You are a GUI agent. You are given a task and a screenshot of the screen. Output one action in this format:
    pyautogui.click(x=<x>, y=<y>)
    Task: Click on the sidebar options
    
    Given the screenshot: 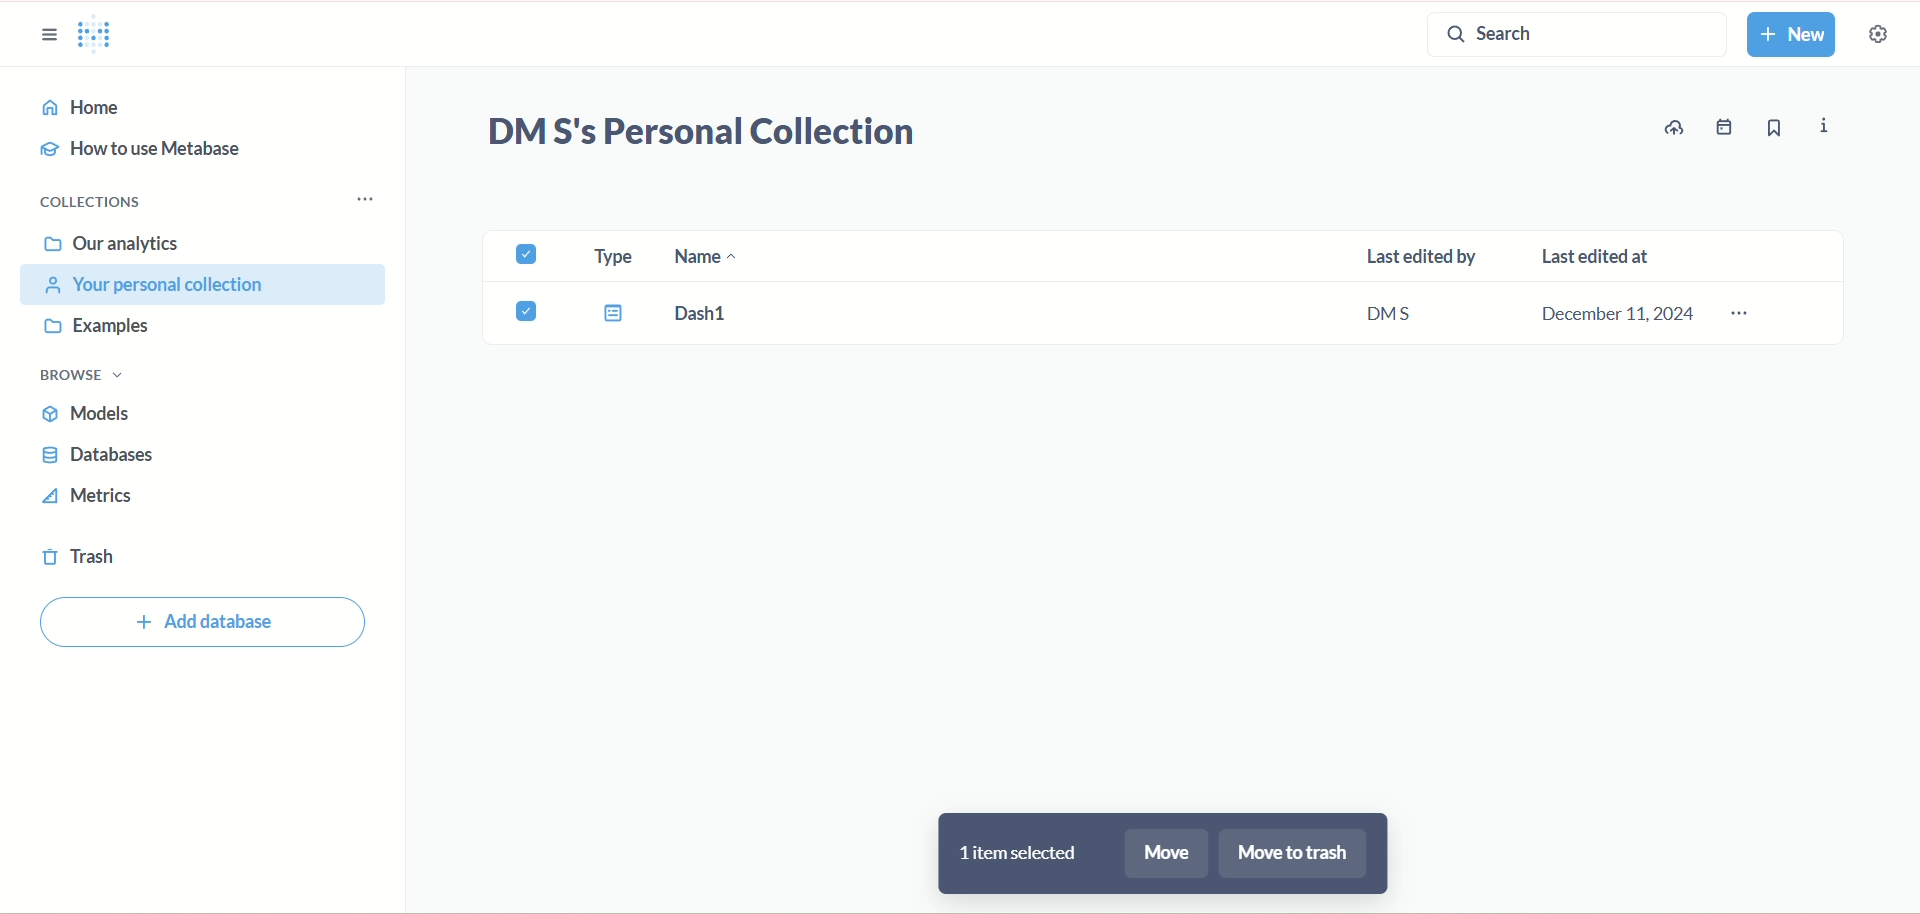 What is the action you would take?
    pyautogui.click(x=45, y=35)
    